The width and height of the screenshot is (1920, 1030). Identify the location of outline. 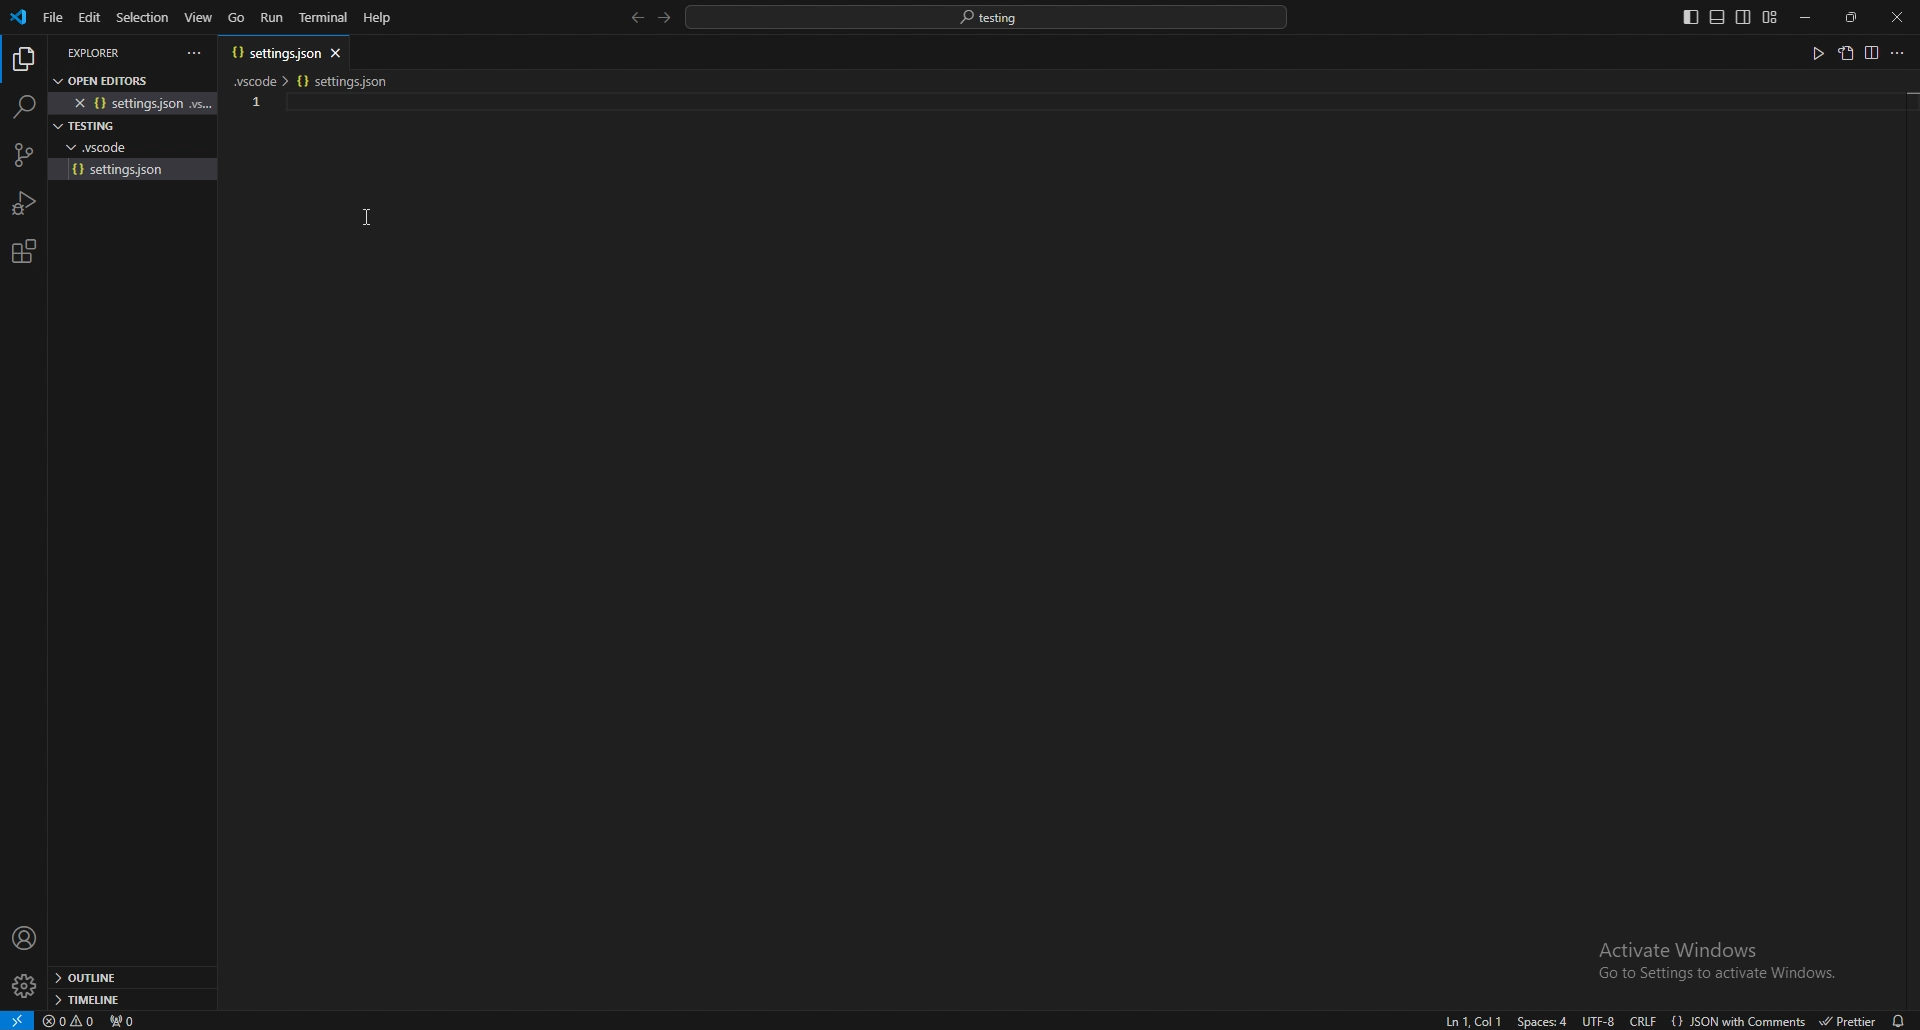
(129, 979).